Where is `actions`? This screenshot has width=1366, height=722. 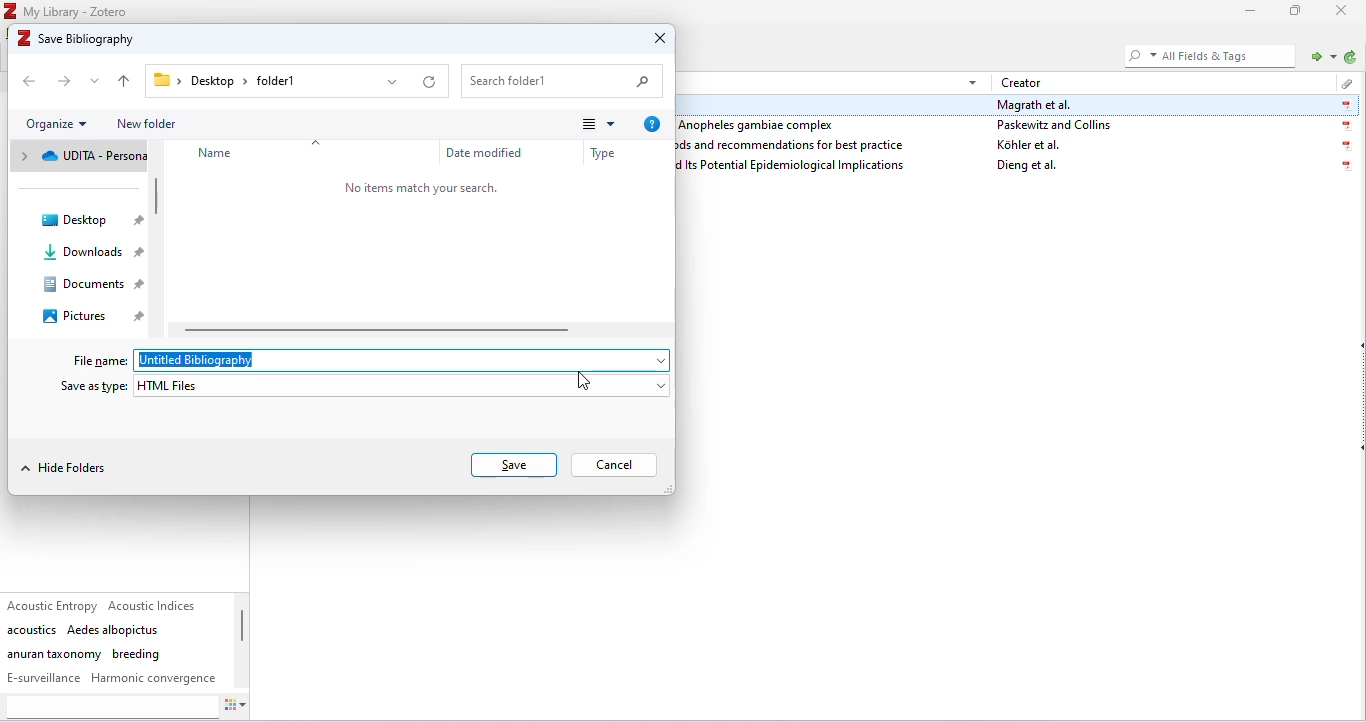
actions is located at coordinates (244, 707).